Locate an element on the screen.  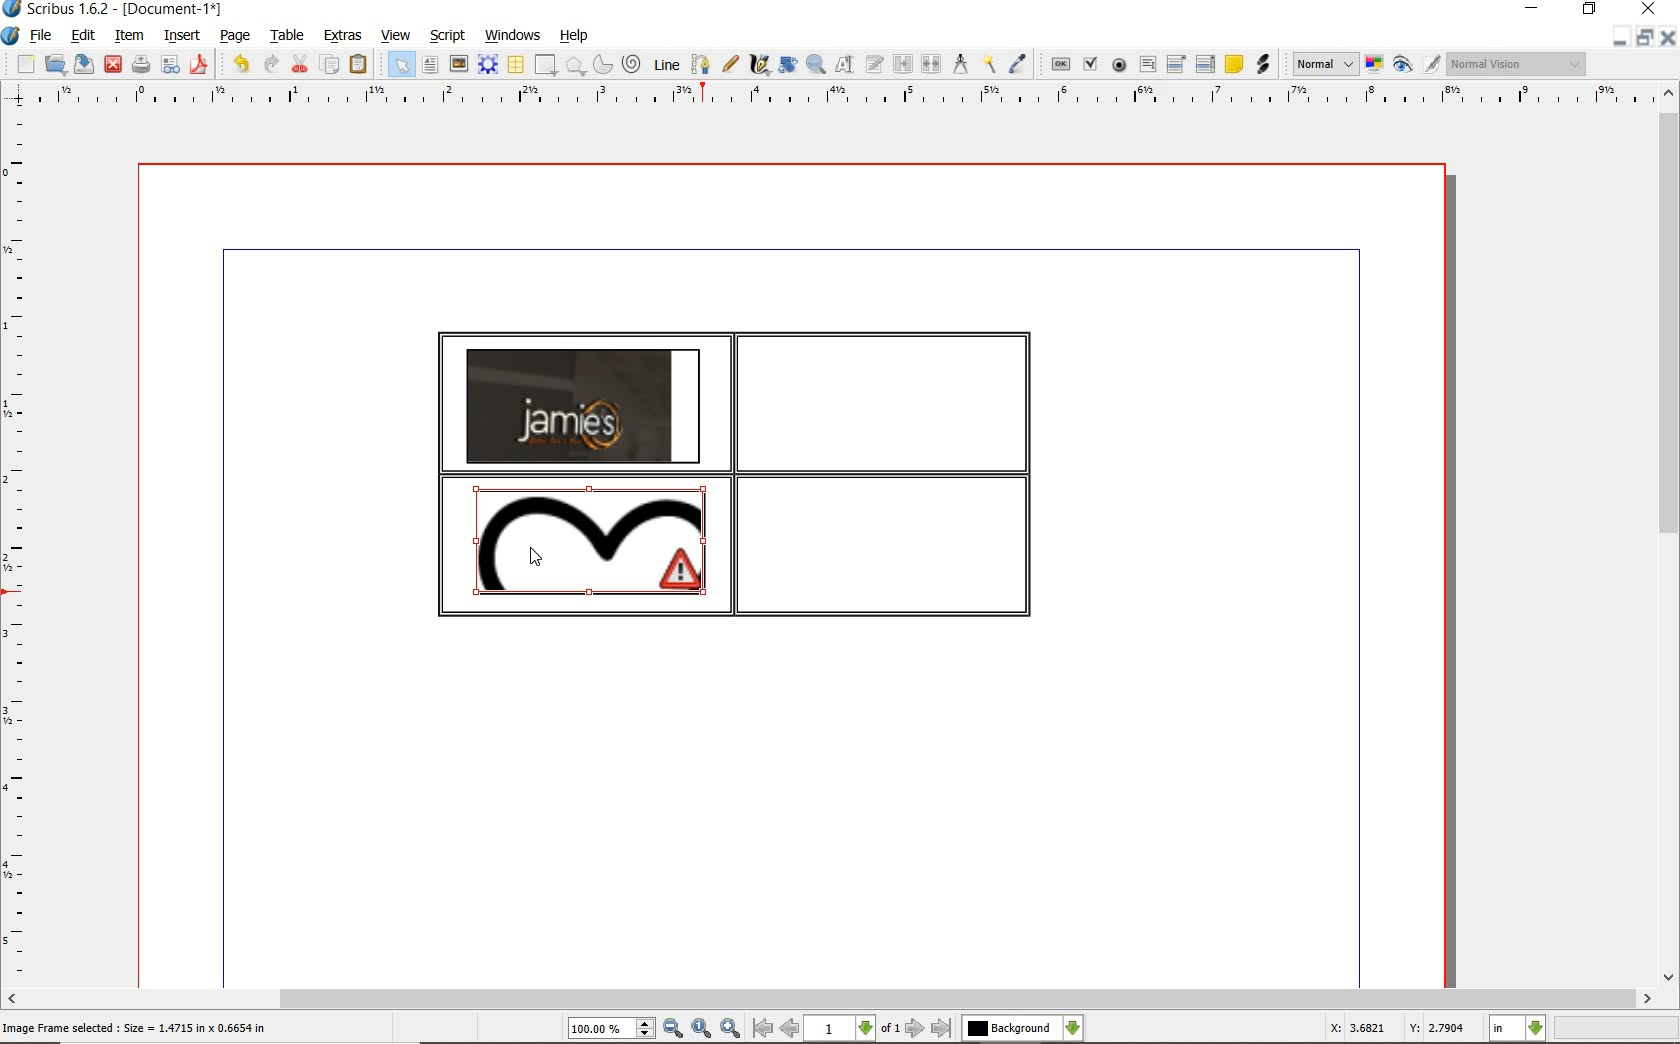
X: 3.6821 Y: 2.7904 is located at coordinates (1396, 1029).